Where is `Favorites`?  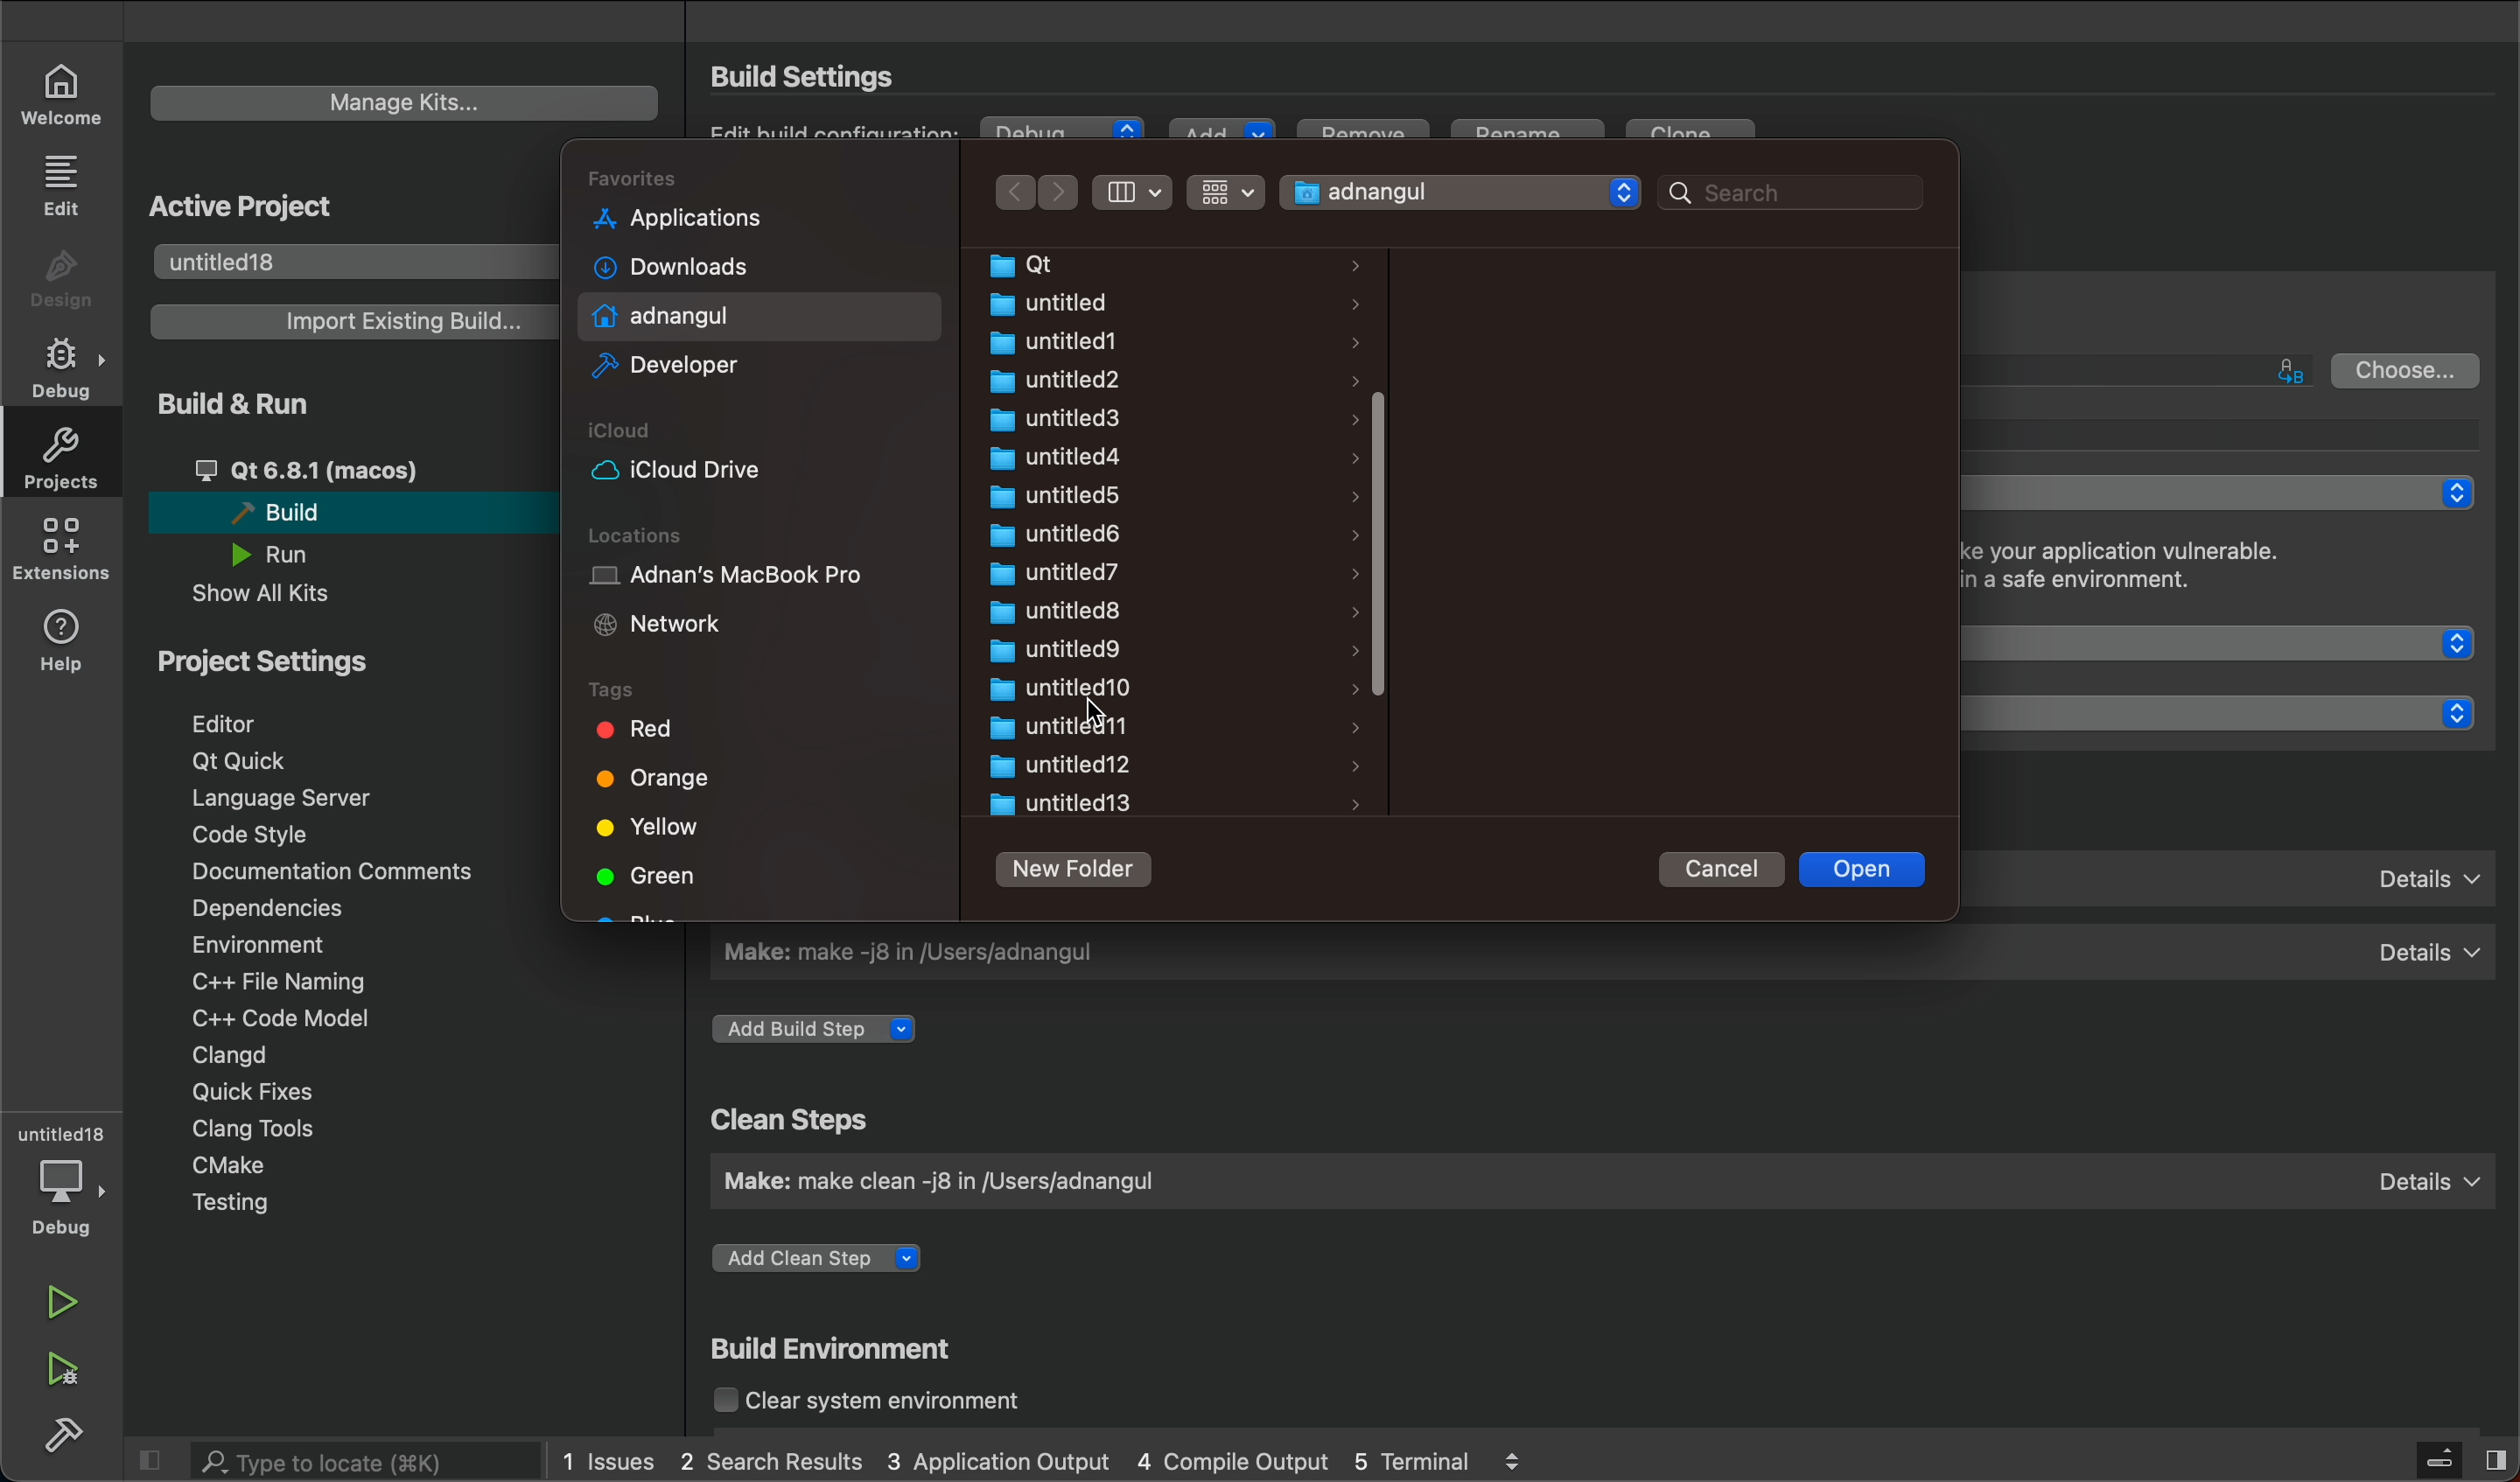
Favorites is located at coordinates (633, 175).